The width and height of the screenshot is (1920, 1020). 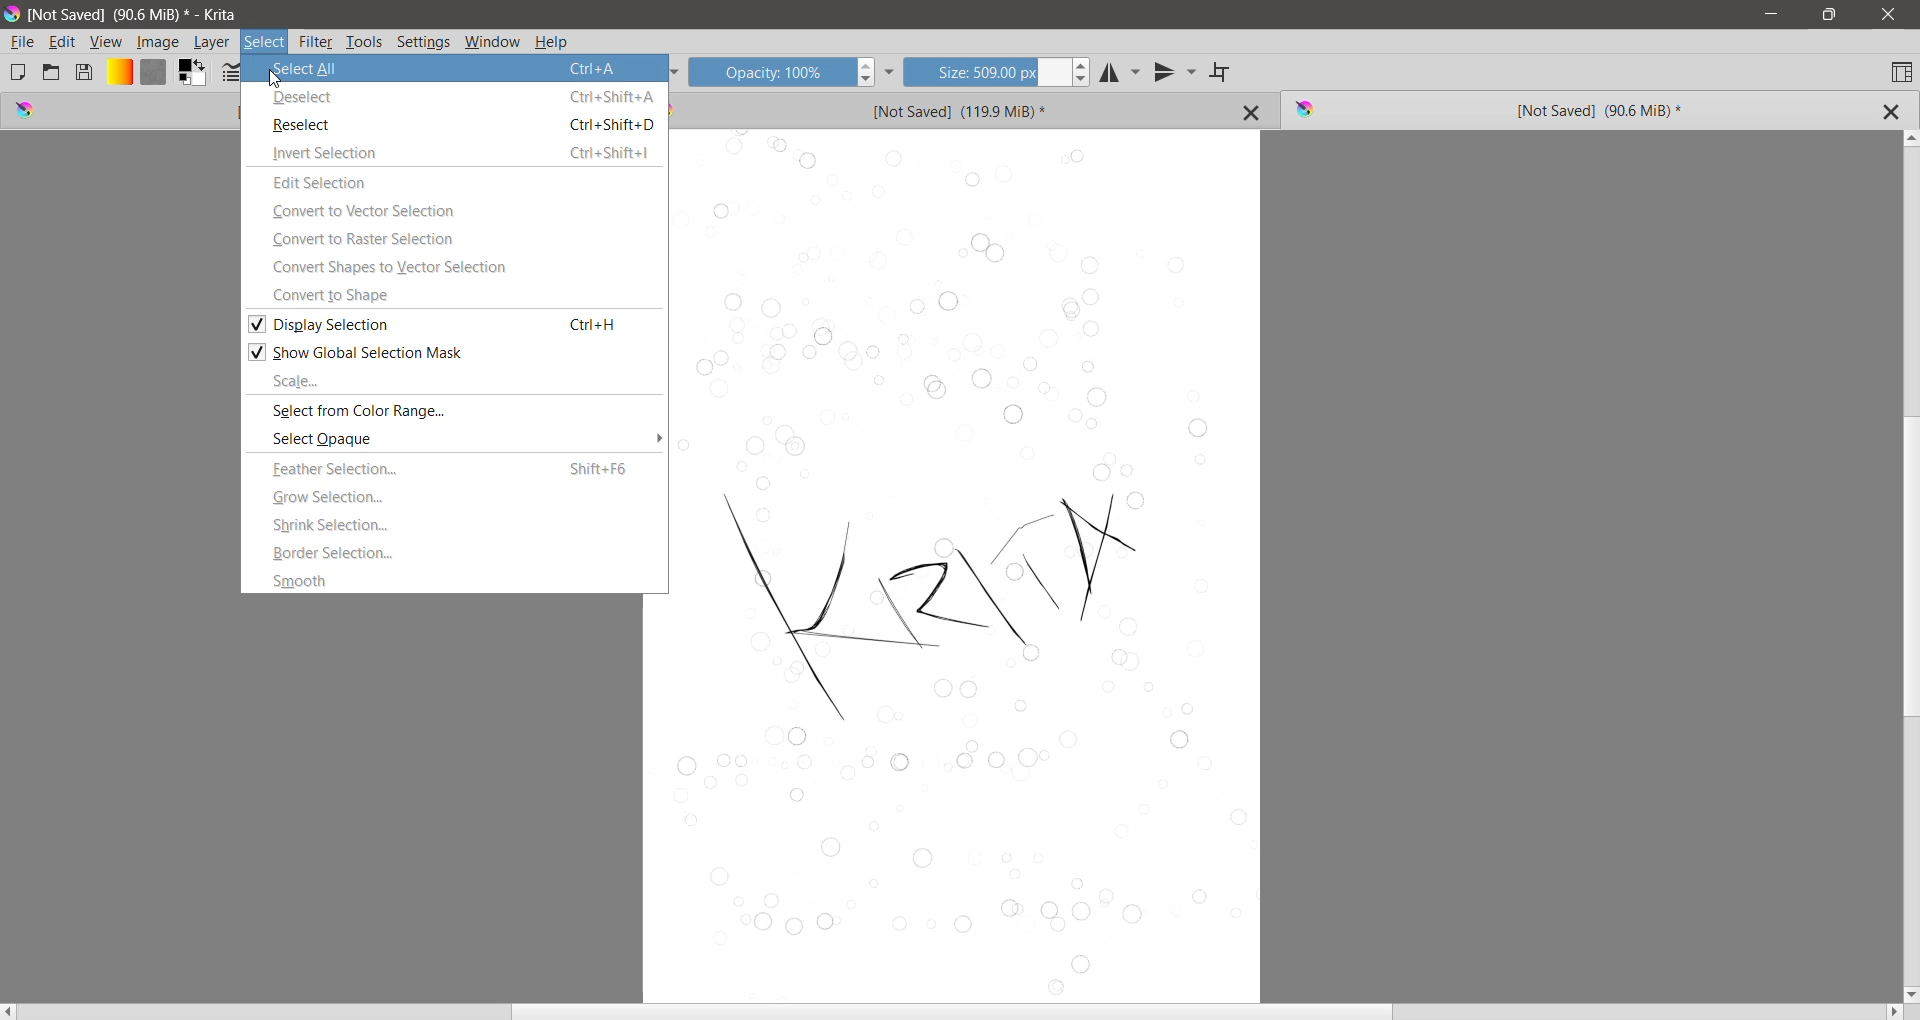 I want to click on Create New Document, so click(x=17, y=72).